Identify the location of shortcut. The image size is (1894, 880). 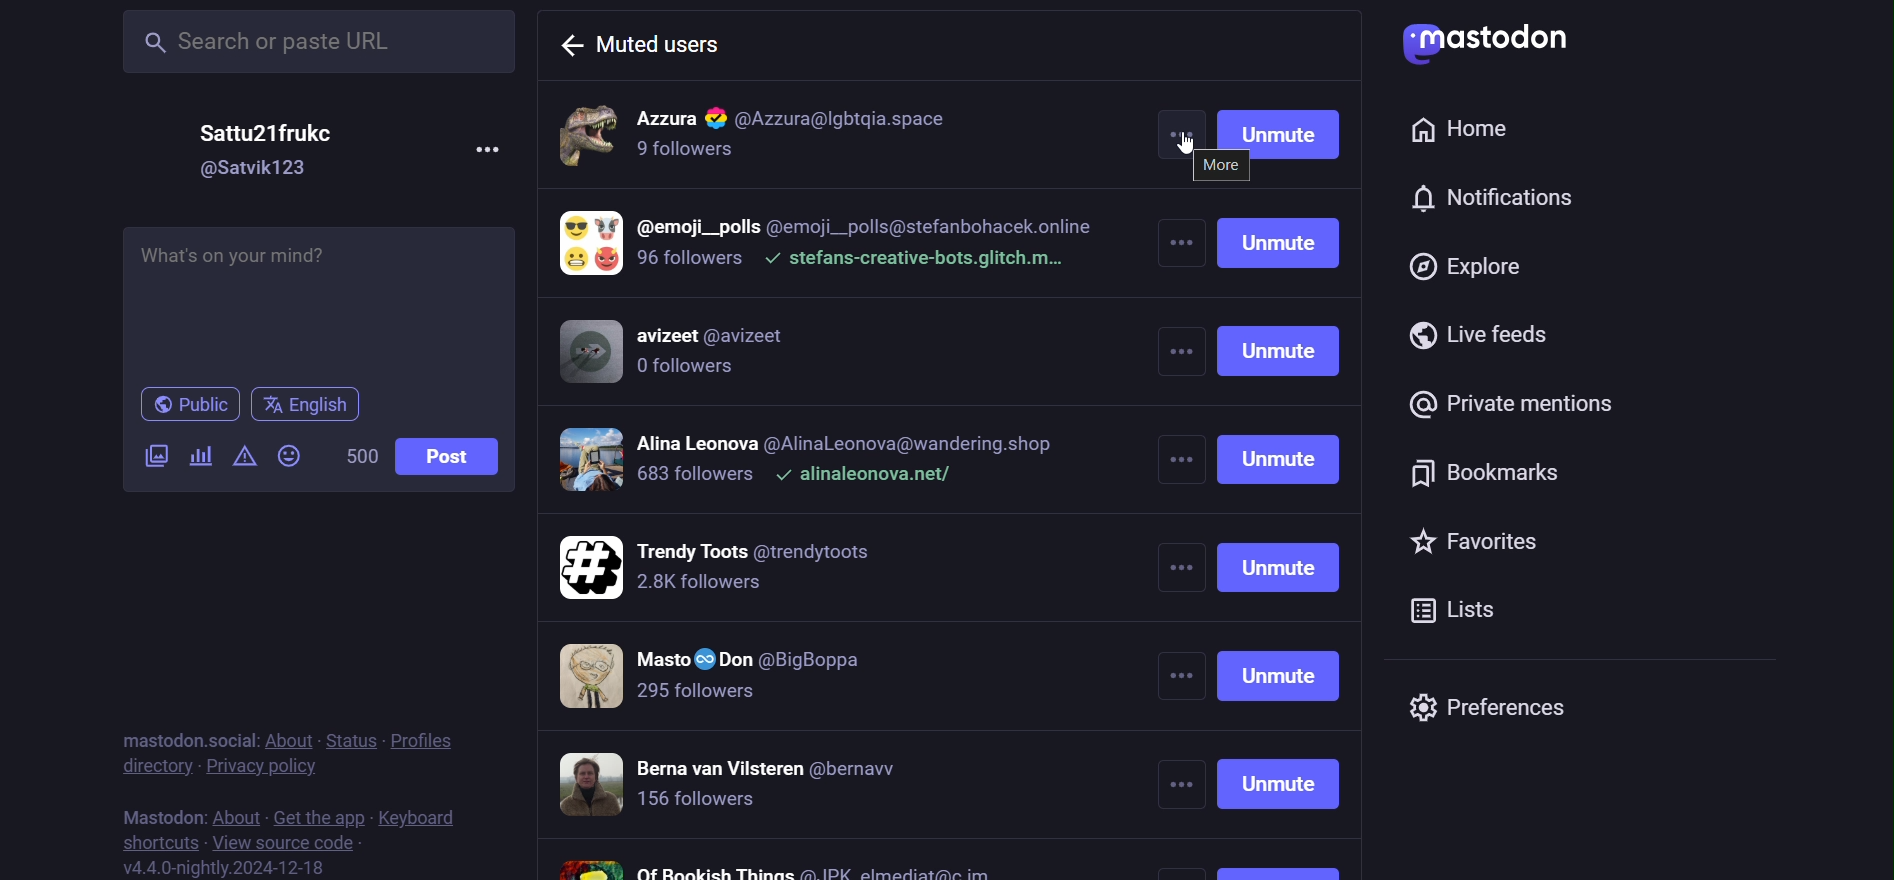
(156, 842).